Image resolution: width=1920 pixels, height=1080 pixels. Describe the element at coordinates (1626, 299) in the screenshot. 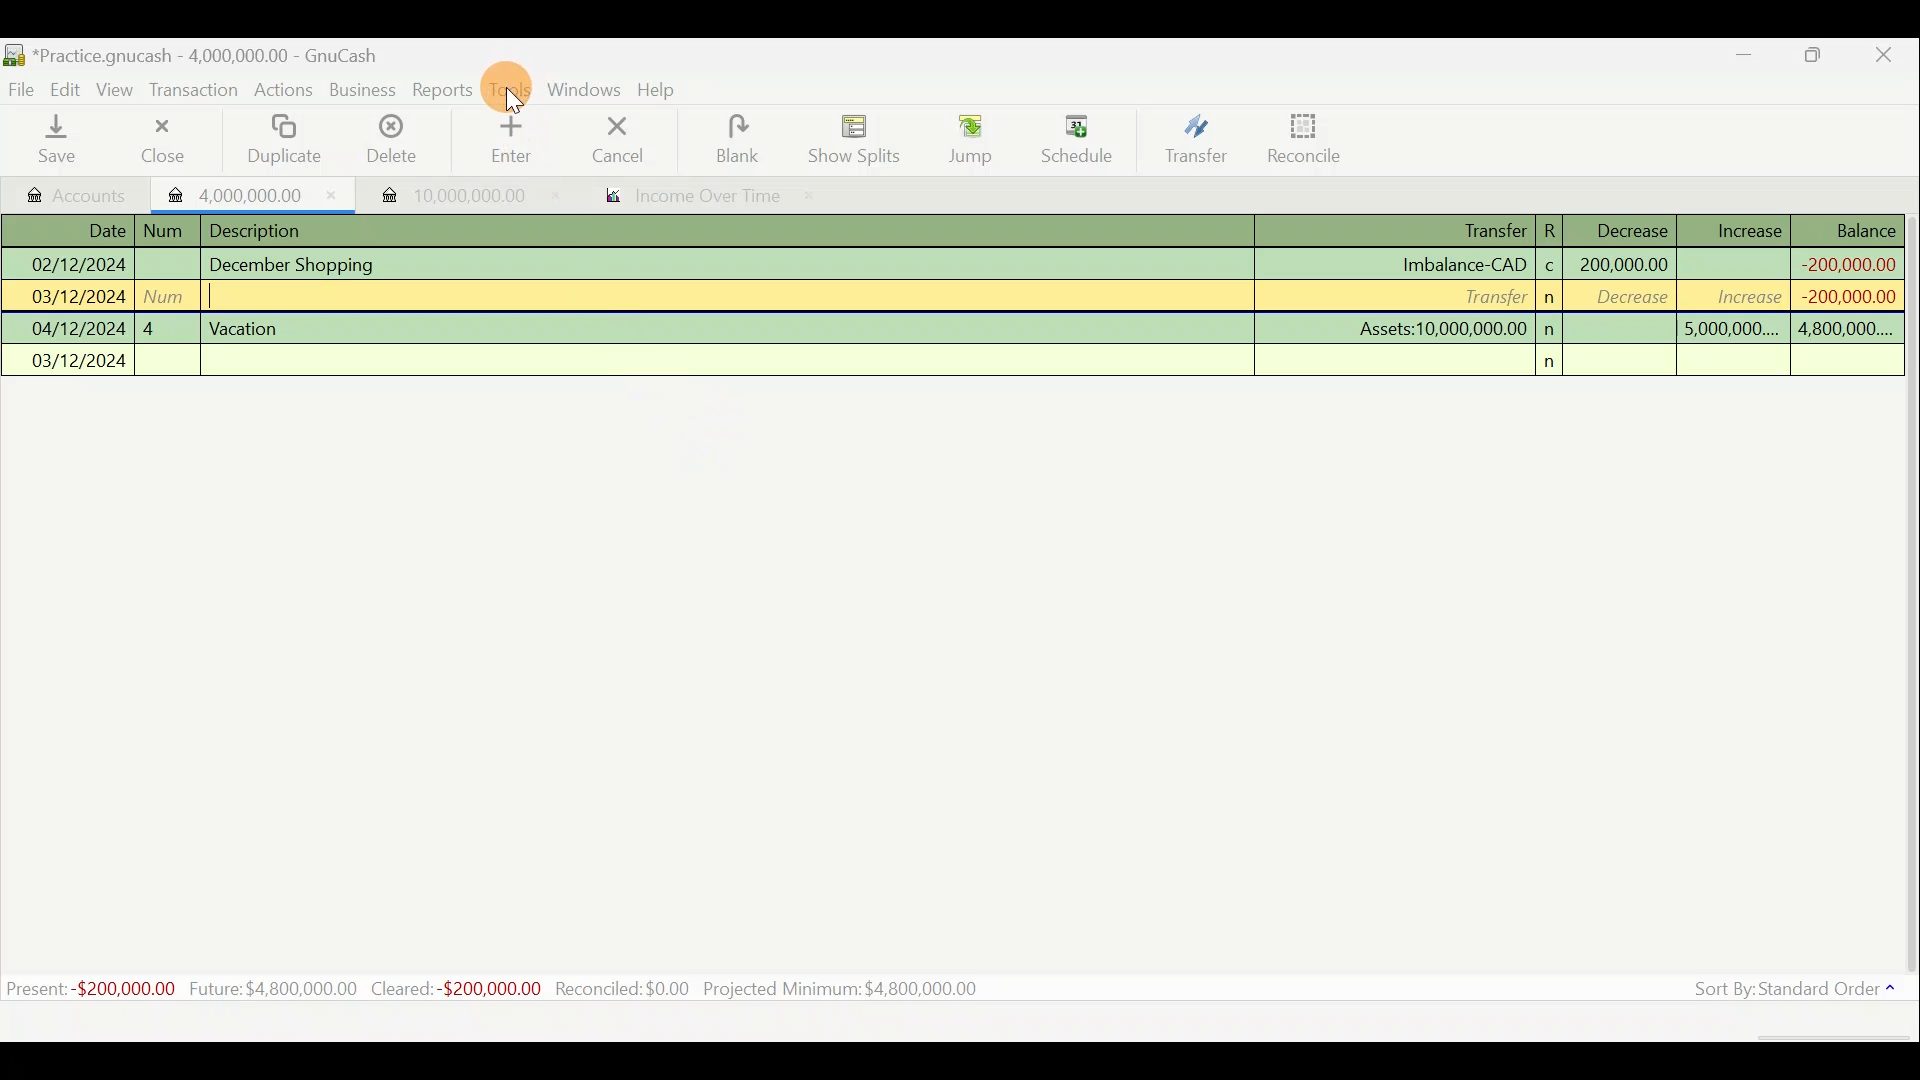

I see `decrease` at that location.